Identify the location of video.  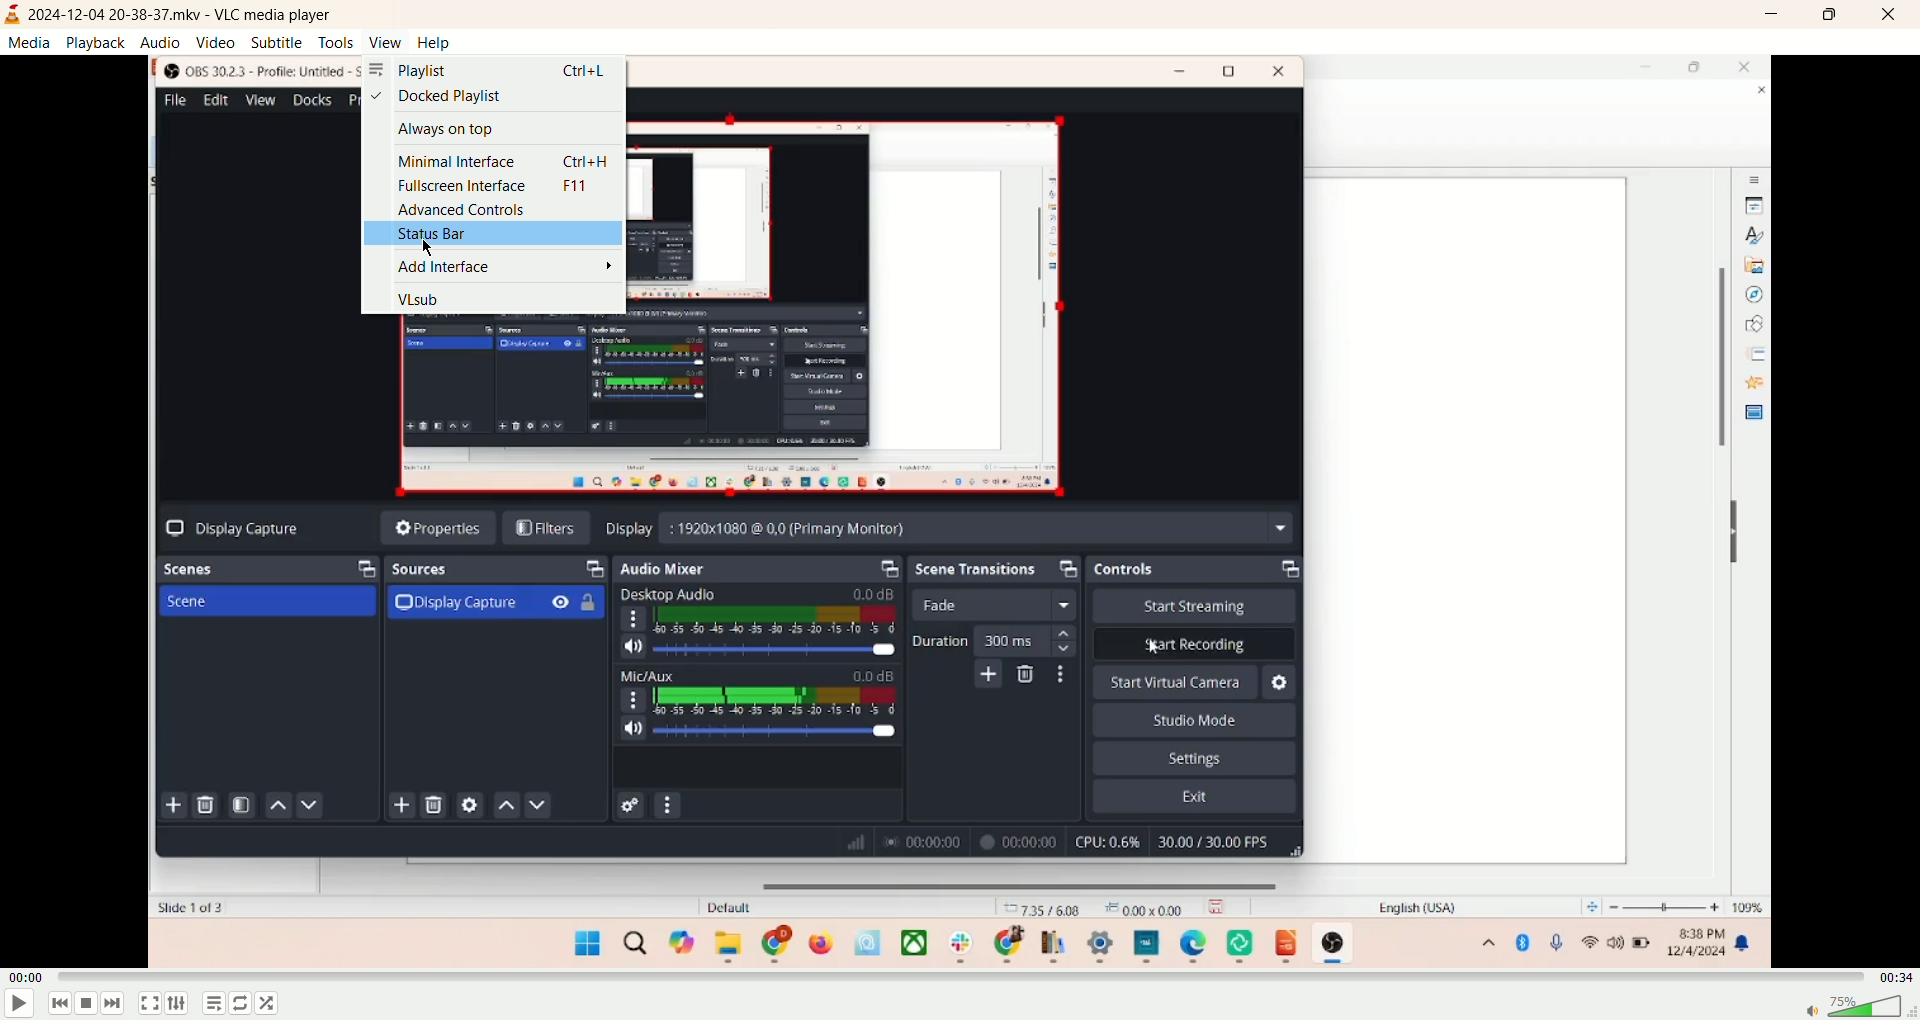
(217, 43).